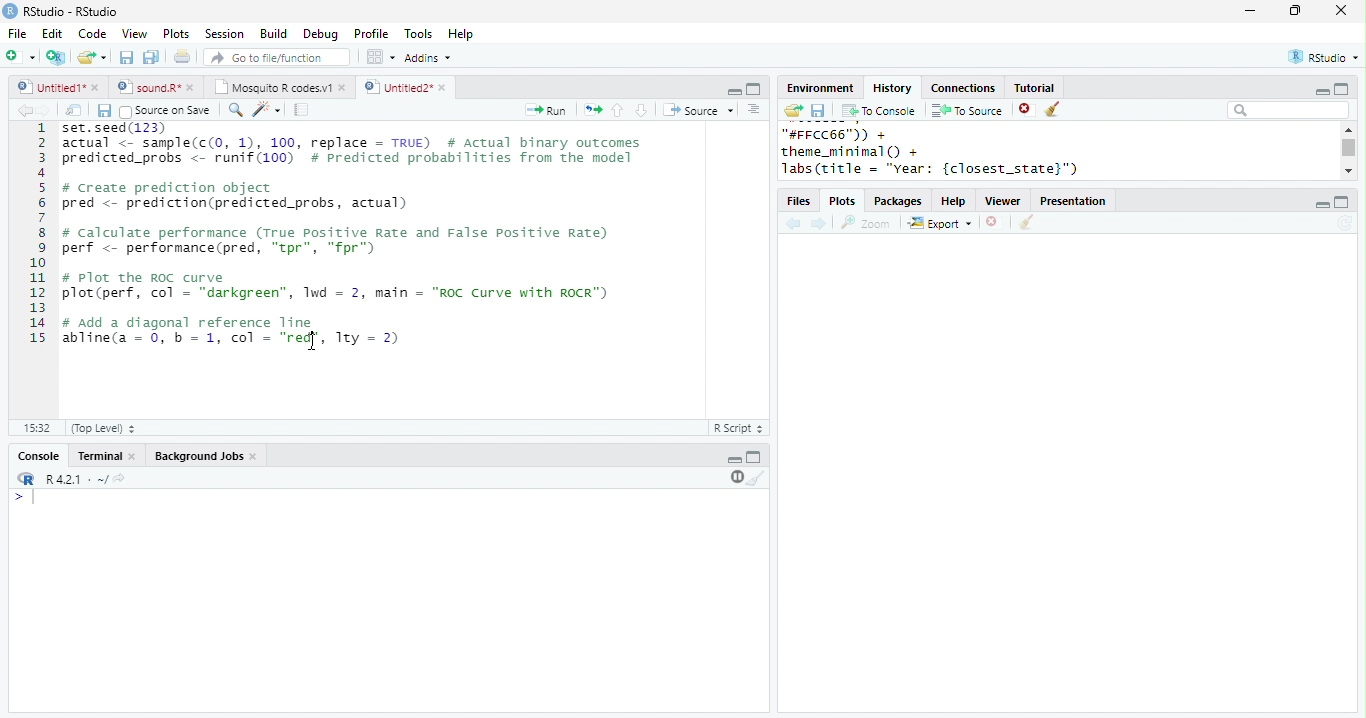 The width and height of the screenshot is (1366, 718). Describe the element at coordinates (256, 457) in the screenshot. I see `close` at that location.